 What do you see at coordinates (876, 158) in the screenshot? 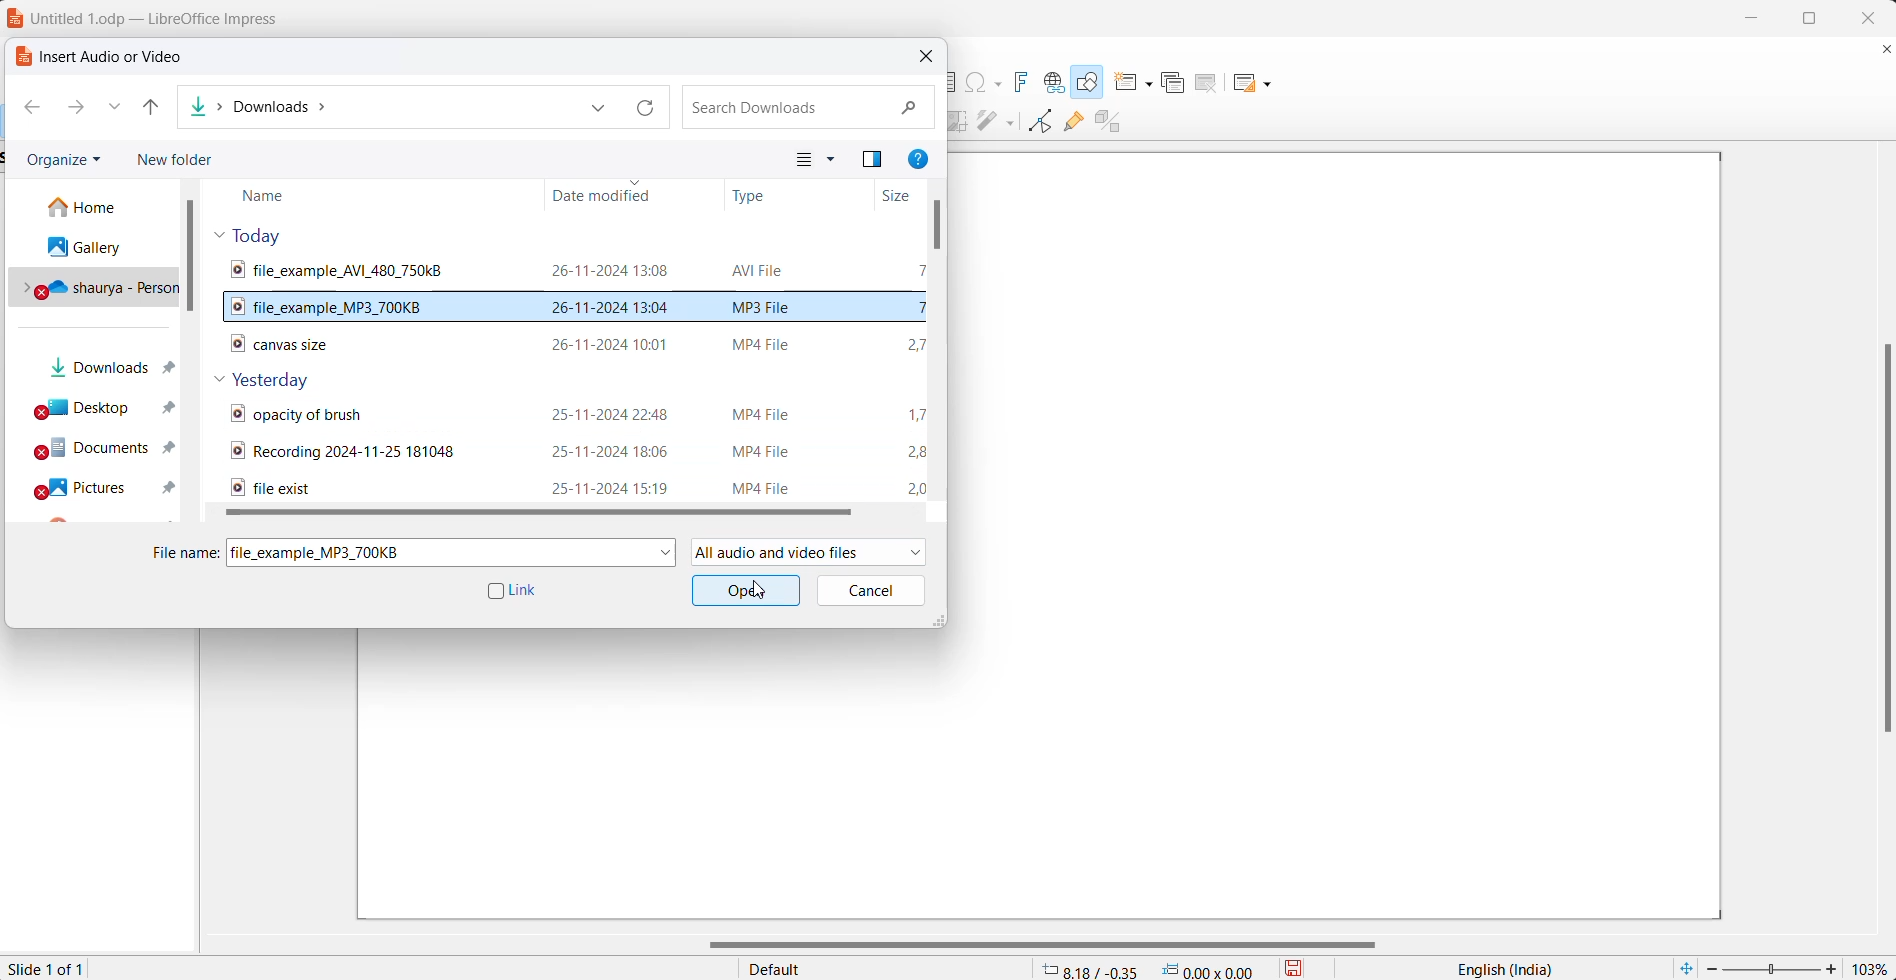
I see `show the preview pane` at bounding box center [876, 158].